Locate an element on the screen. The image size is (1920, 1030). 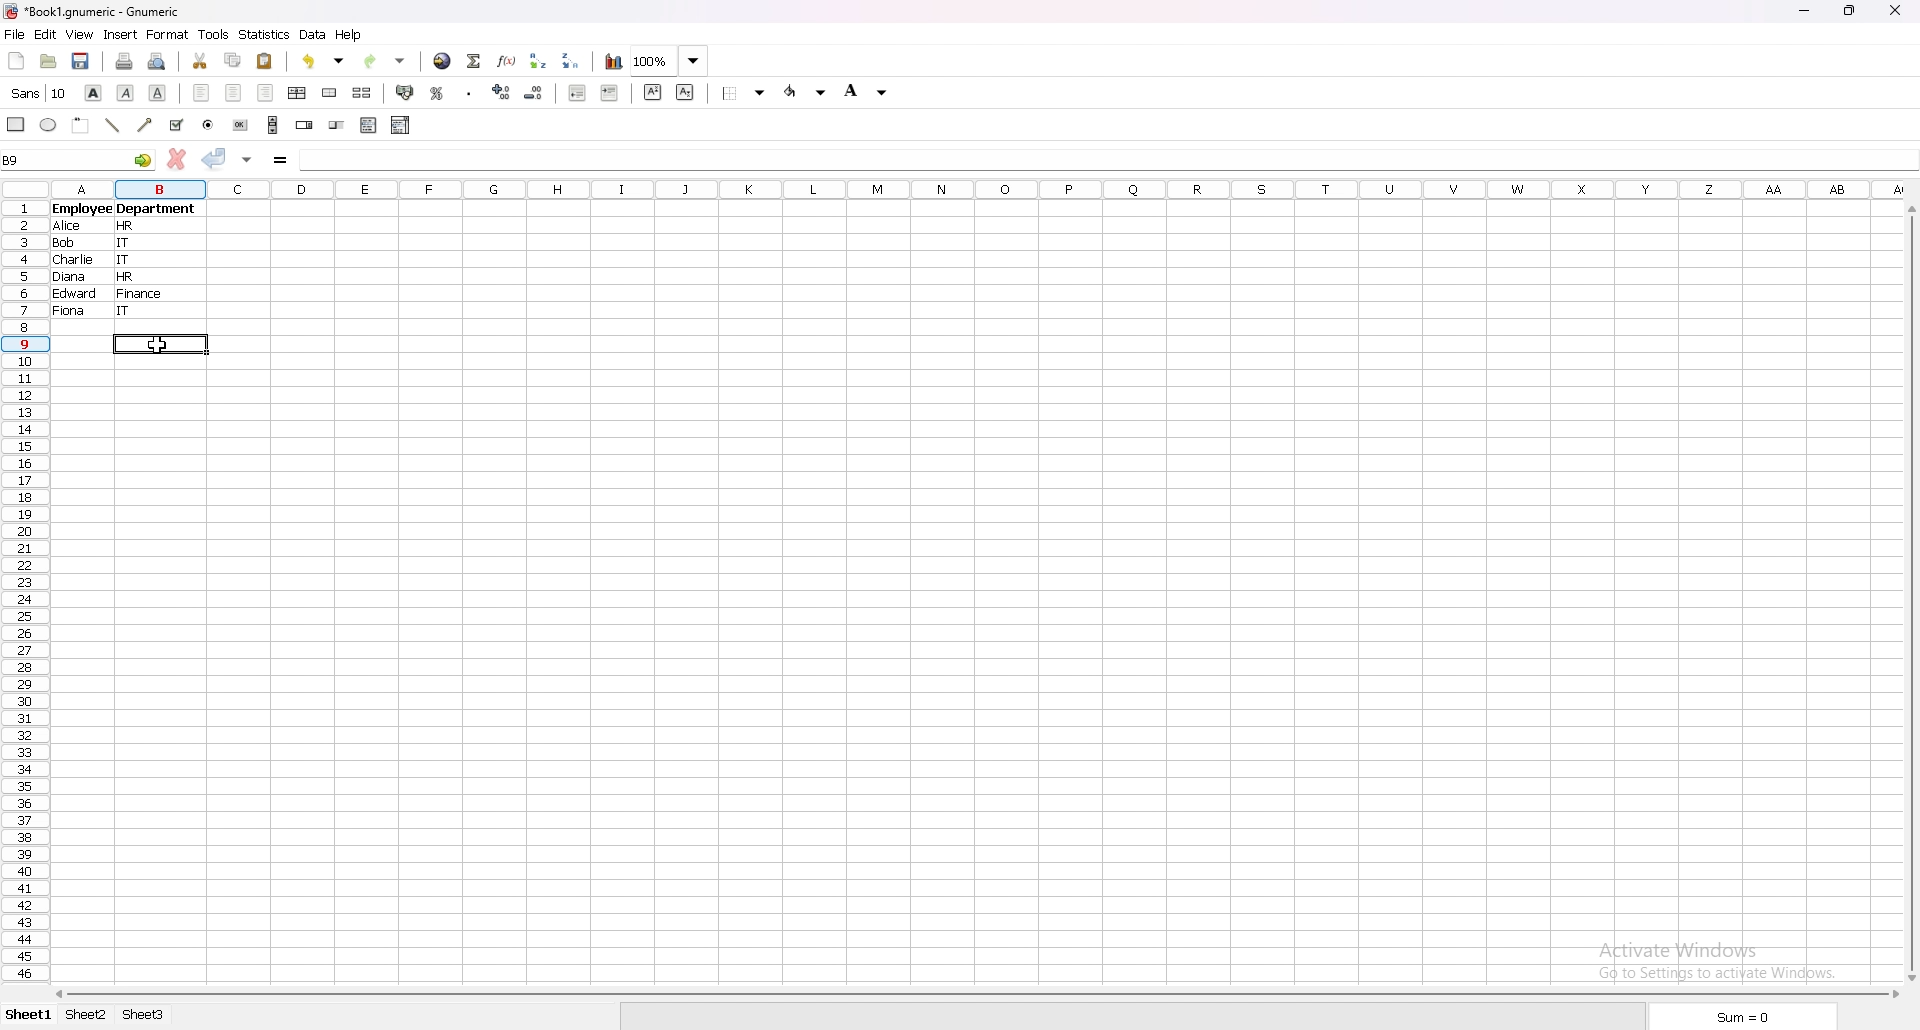
button is located at coordinates (240, 125).